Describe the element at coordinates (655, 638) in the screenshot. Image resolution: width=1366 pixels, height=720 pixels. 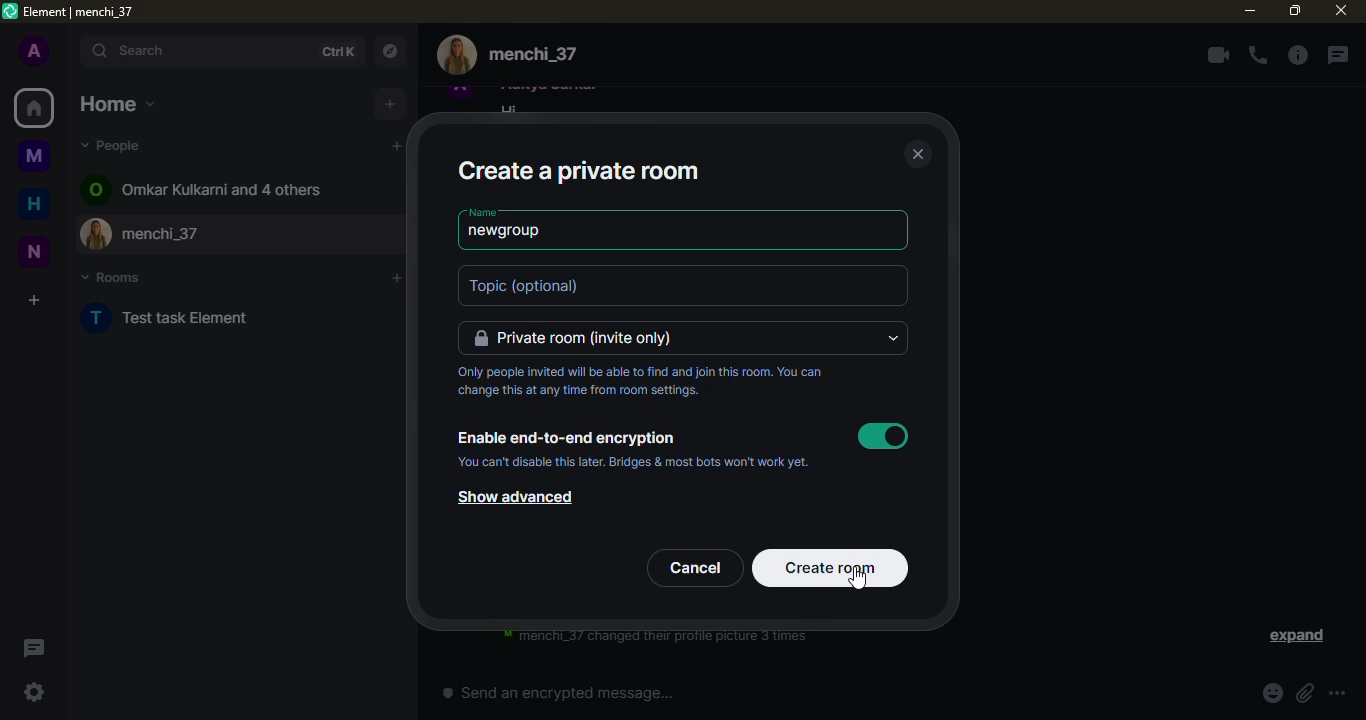
I see `menchi_37 changed their profile picture 3 times` at that location.